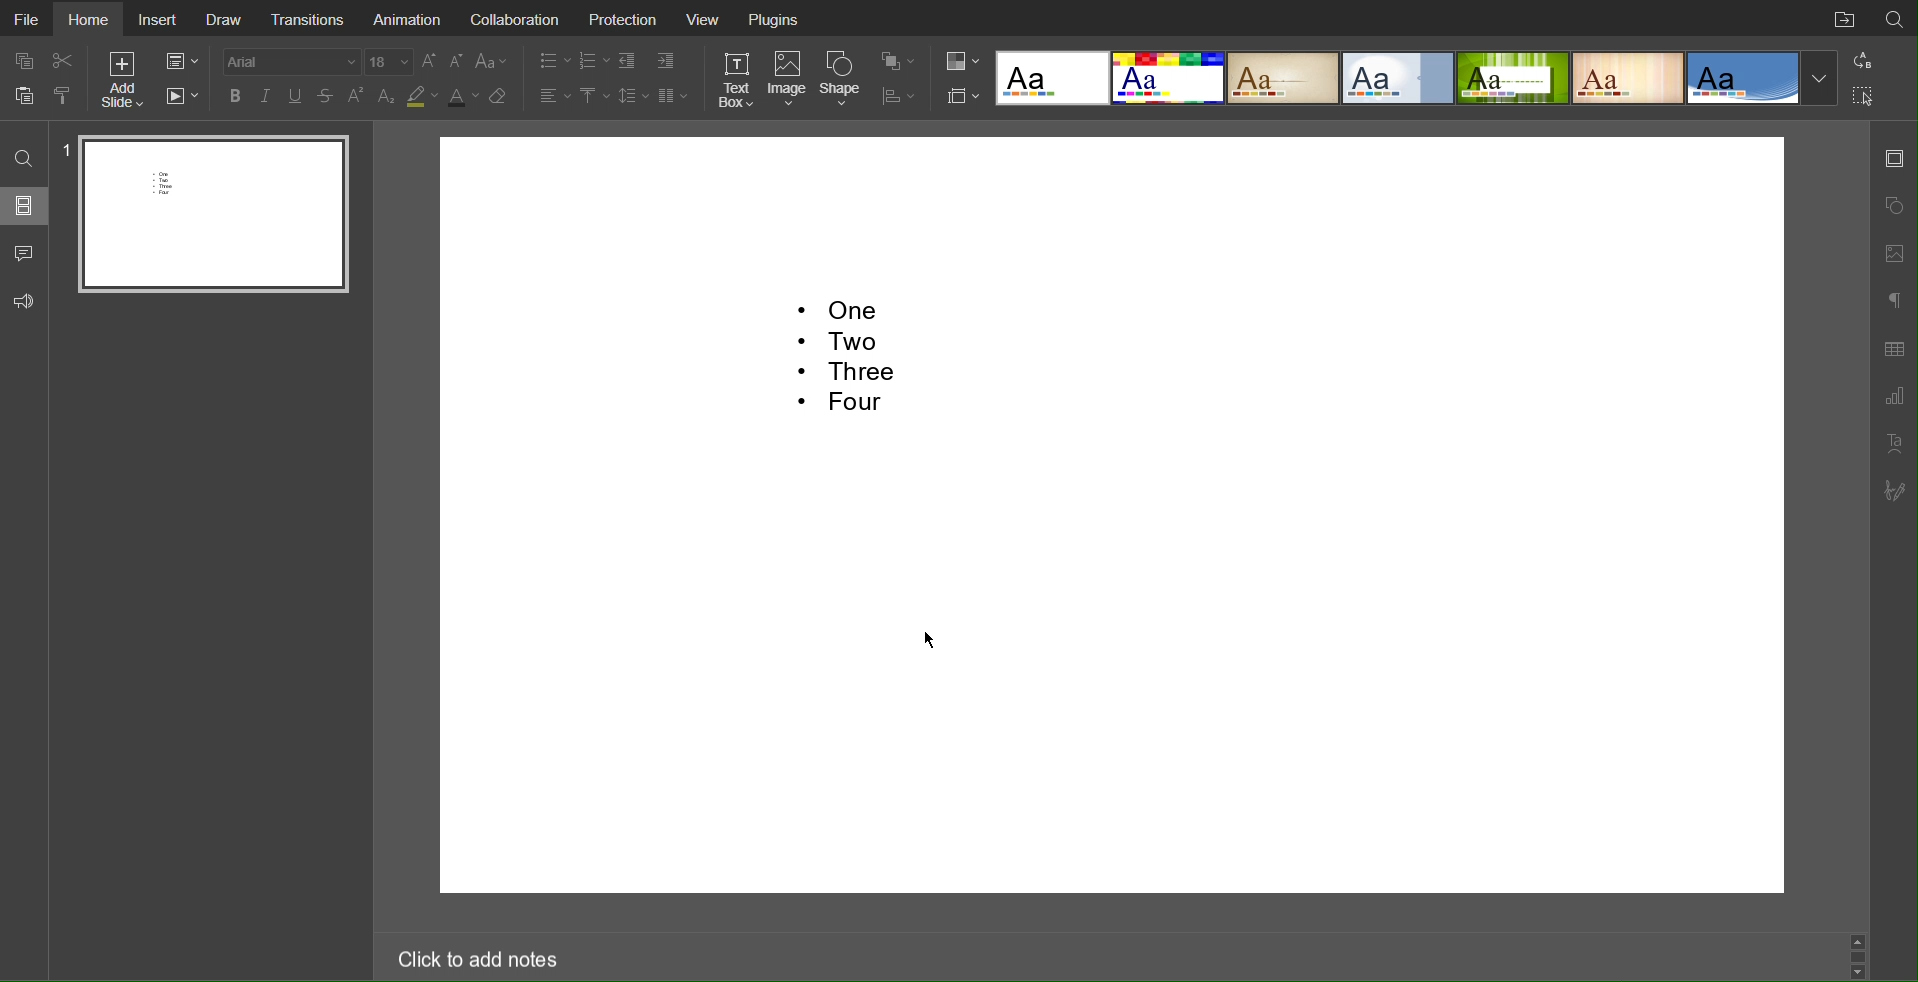  Describe the element at coordinates (267, 96) in the screenshot. I see `Italics` at that location.